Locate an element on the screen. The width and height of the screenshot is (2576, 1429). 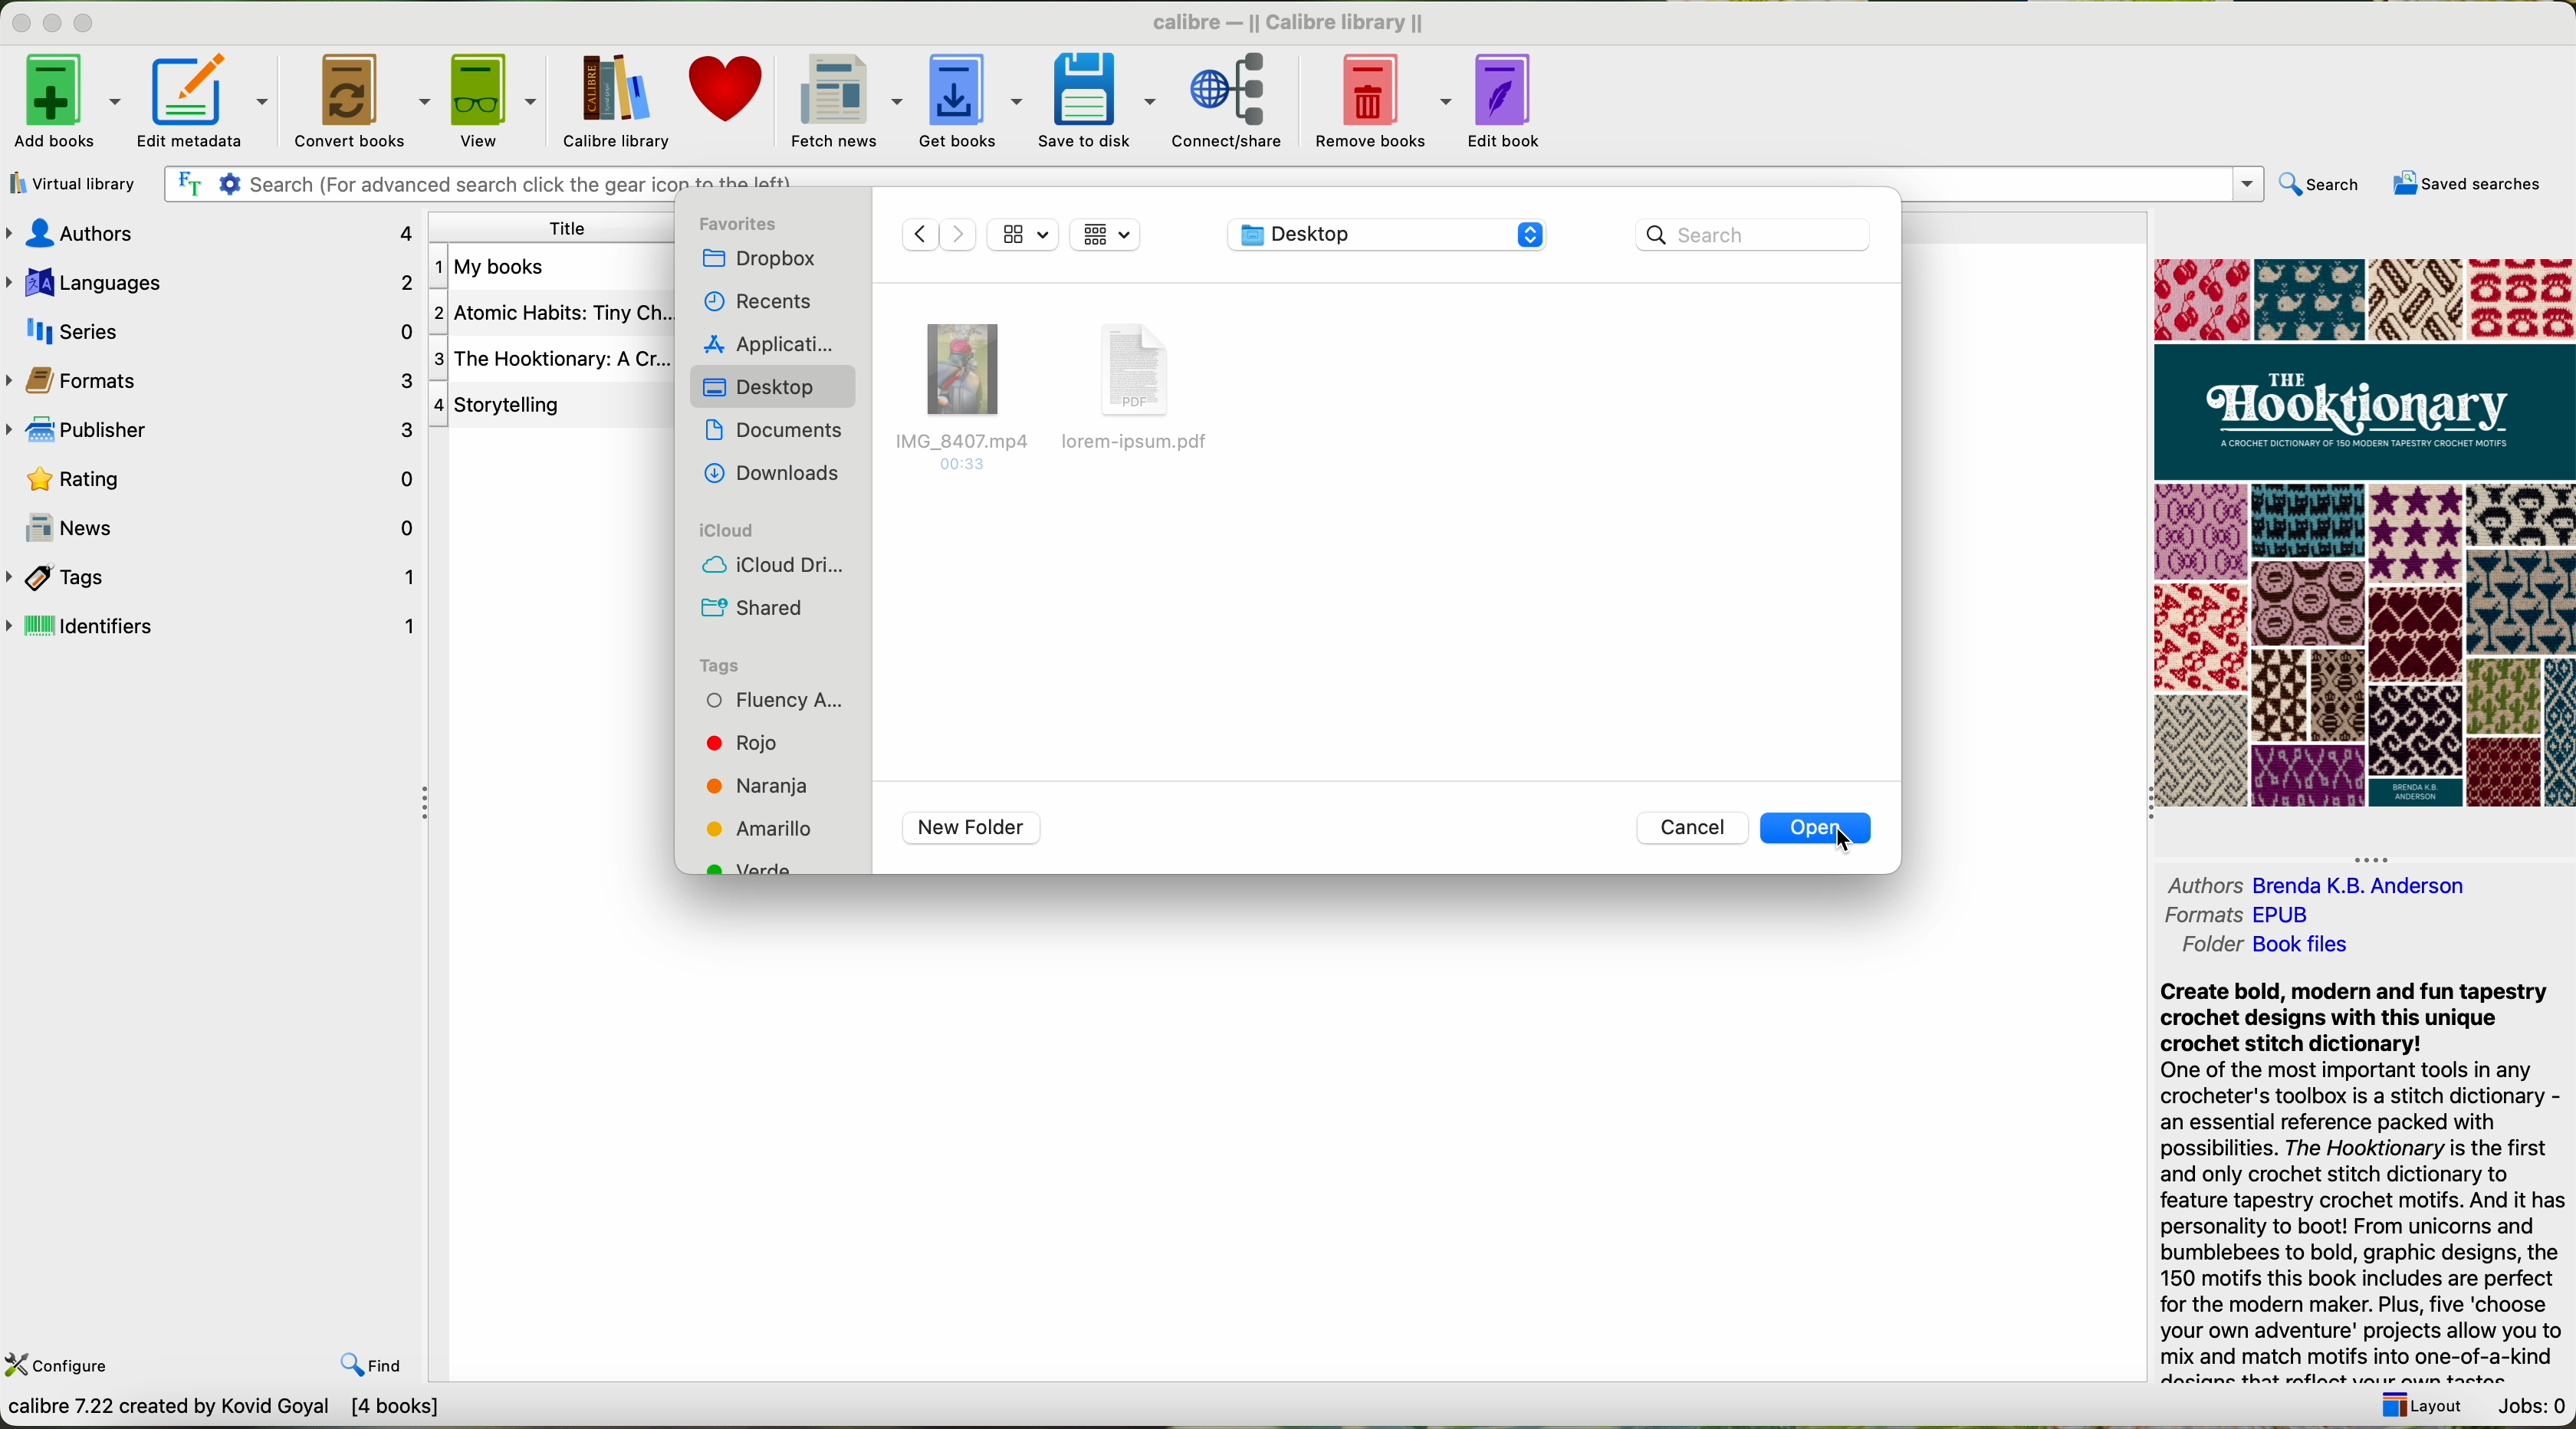
red tag is located at coordinates (742, 745).